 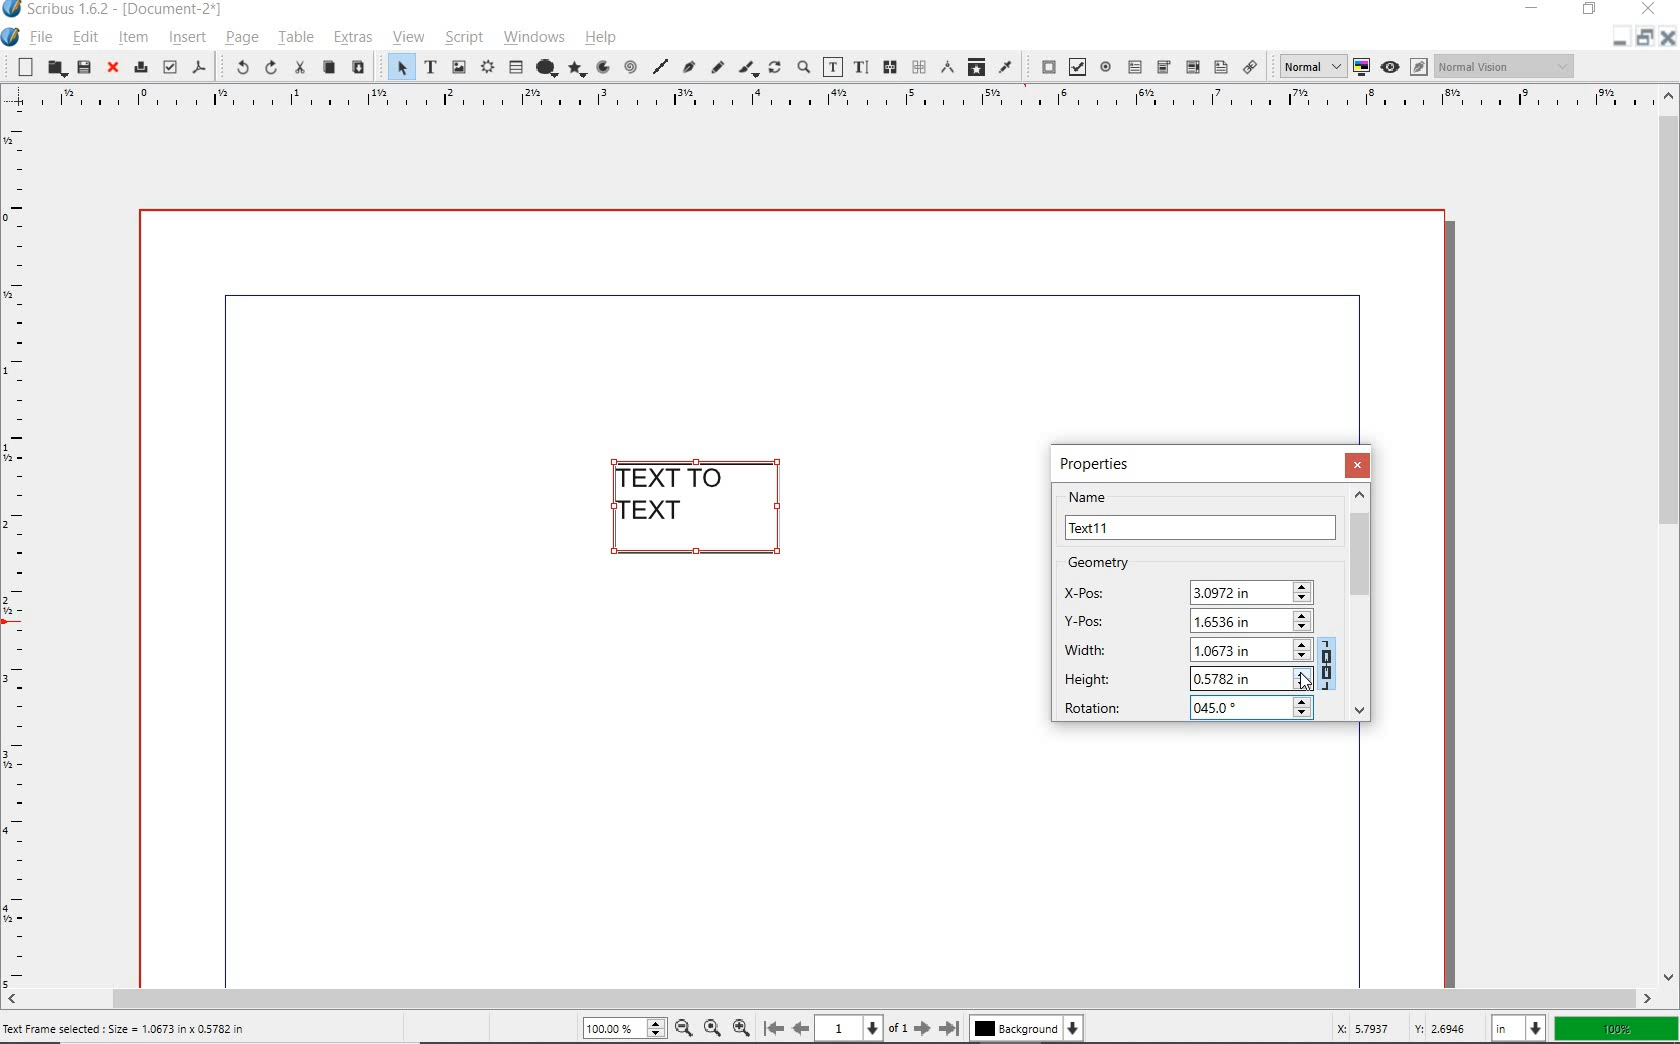 I want to click on print, so click(x=139, y=68).